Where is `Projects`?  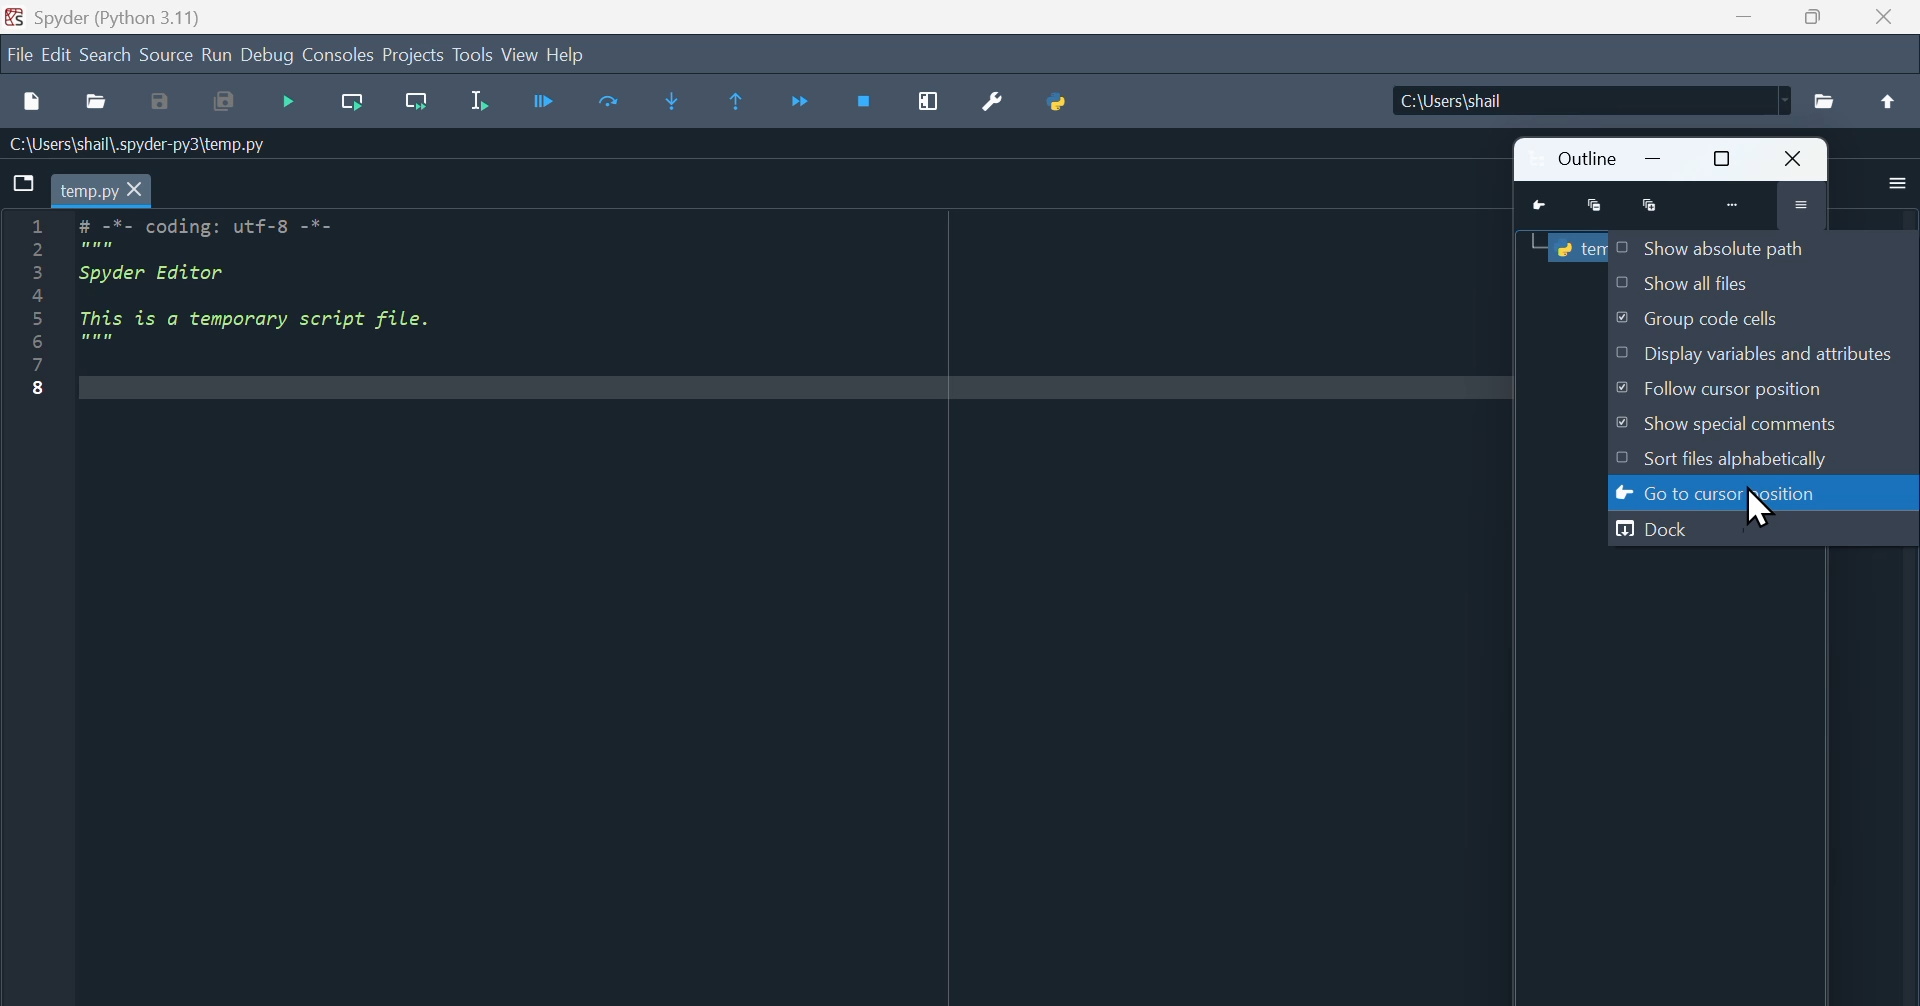
Projects is located at coordinates (414, 52).